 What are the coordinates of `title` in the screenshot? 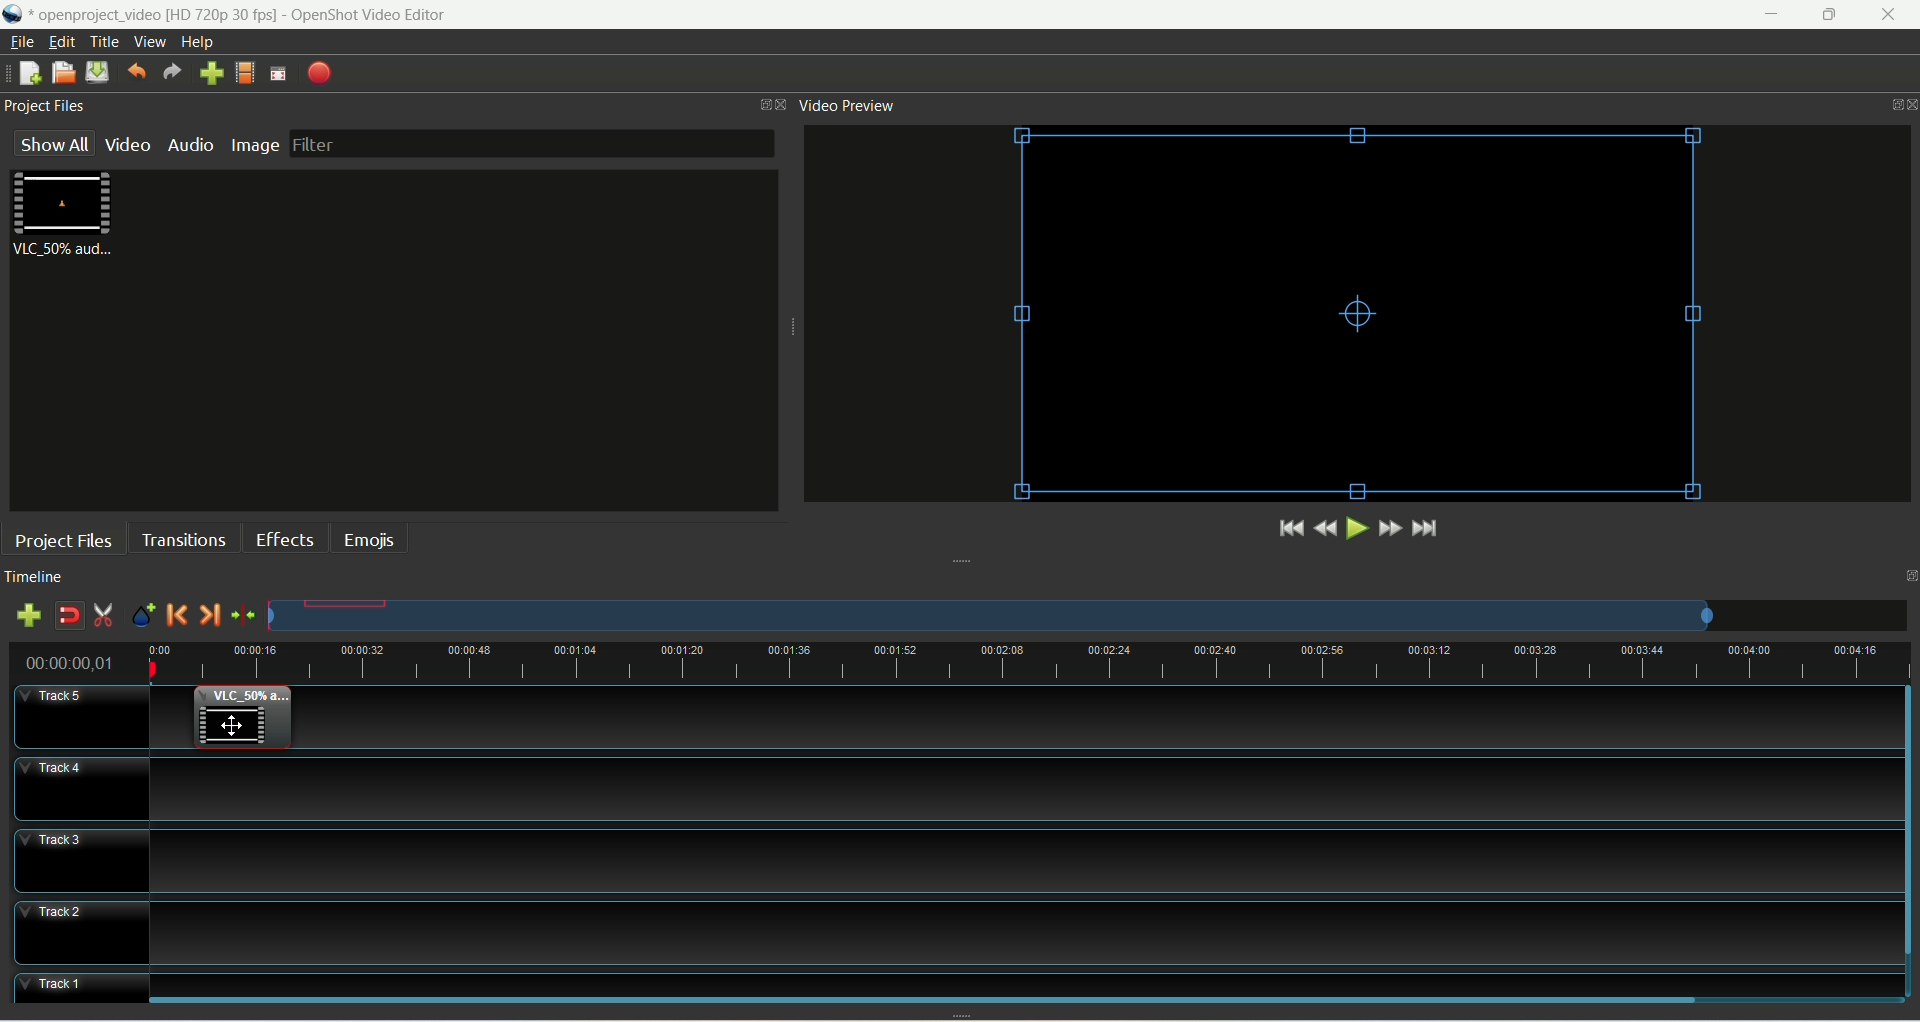 It's located at (106, 42).